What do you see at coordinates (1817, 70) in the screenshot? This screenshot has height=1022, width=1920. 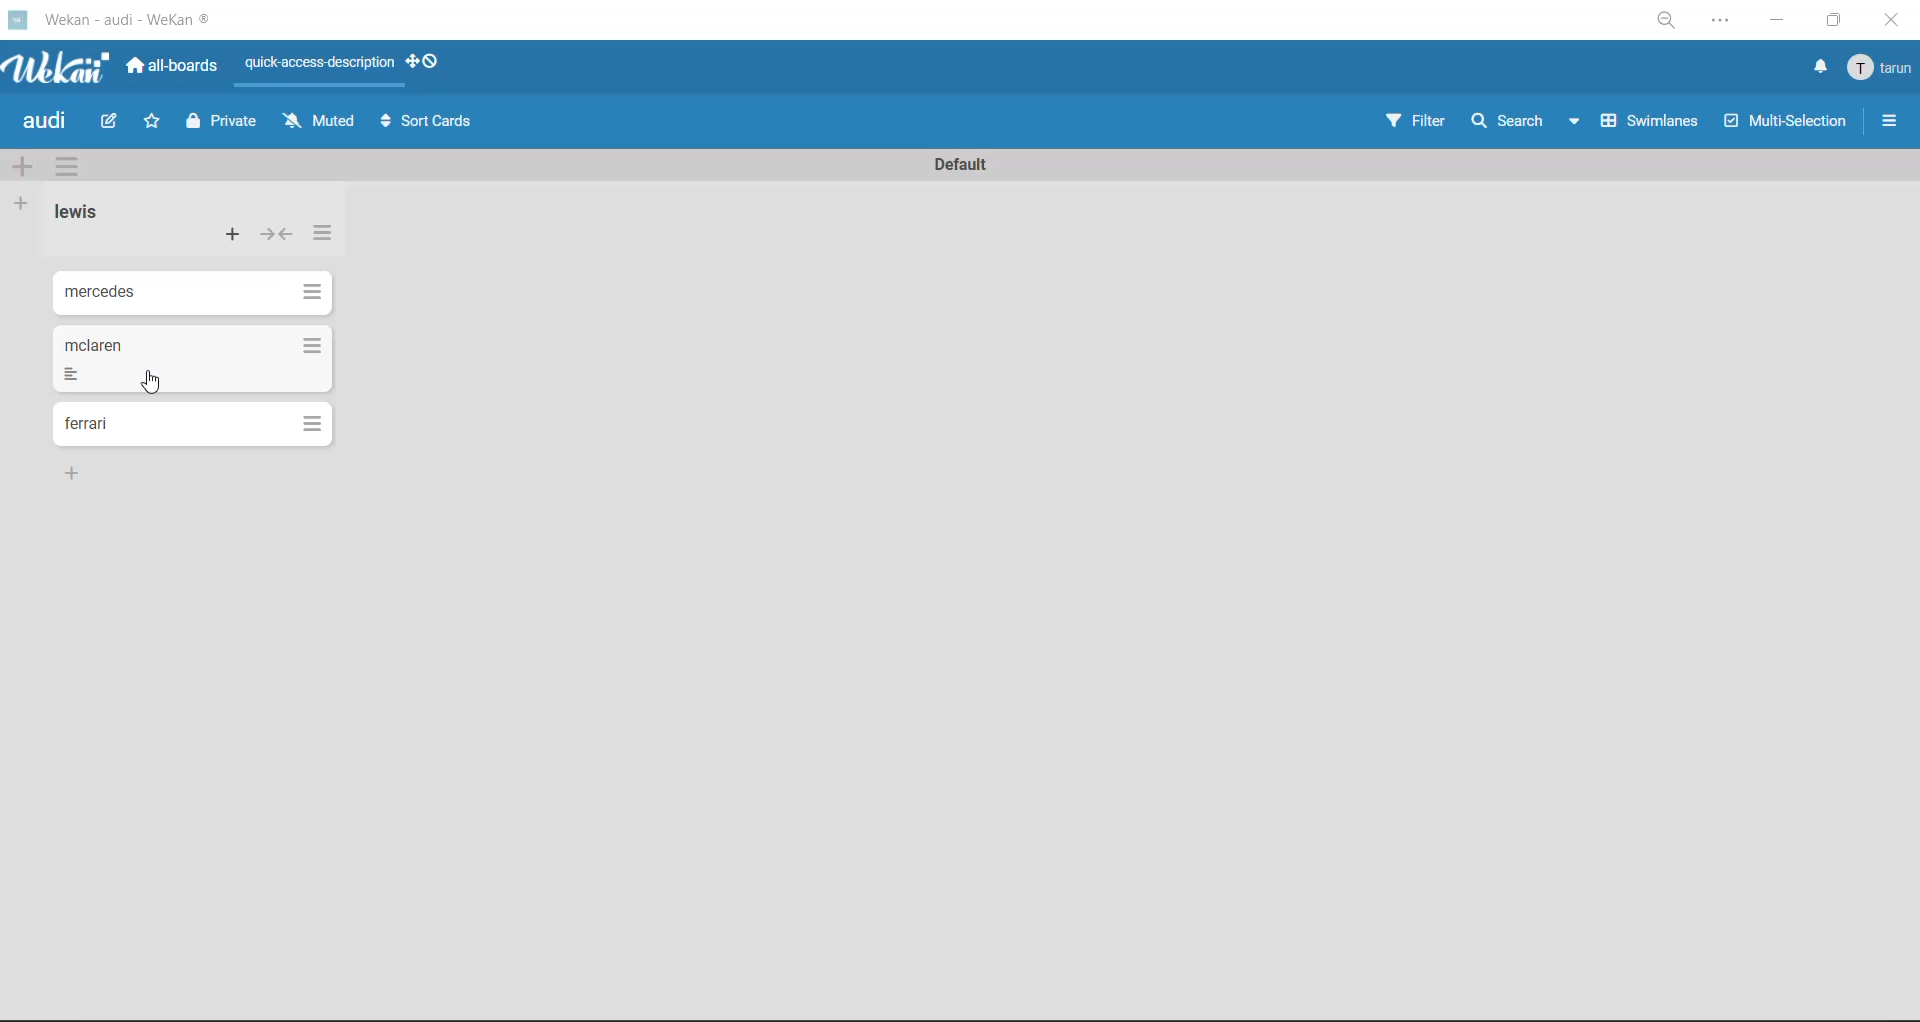 I see `notifications` at bounding box center [1817, 70].